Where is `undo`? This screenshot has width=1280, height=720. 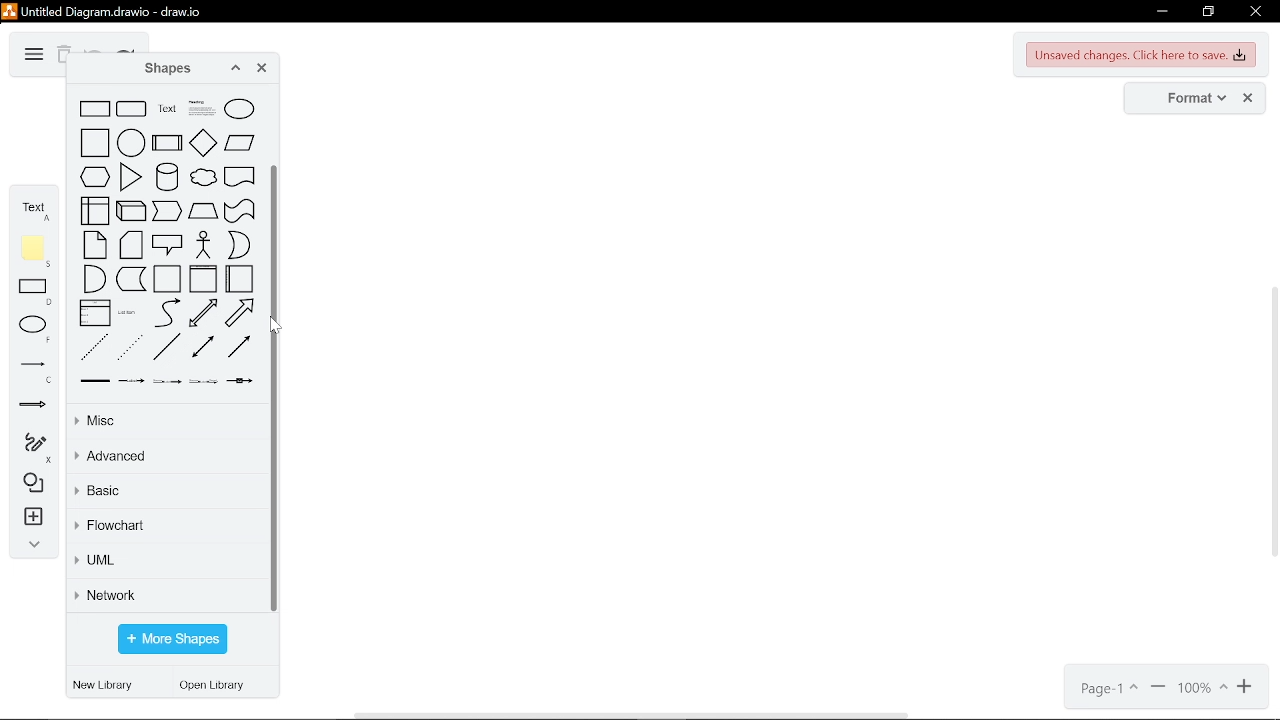
undo is located at coordinates (94, 49).